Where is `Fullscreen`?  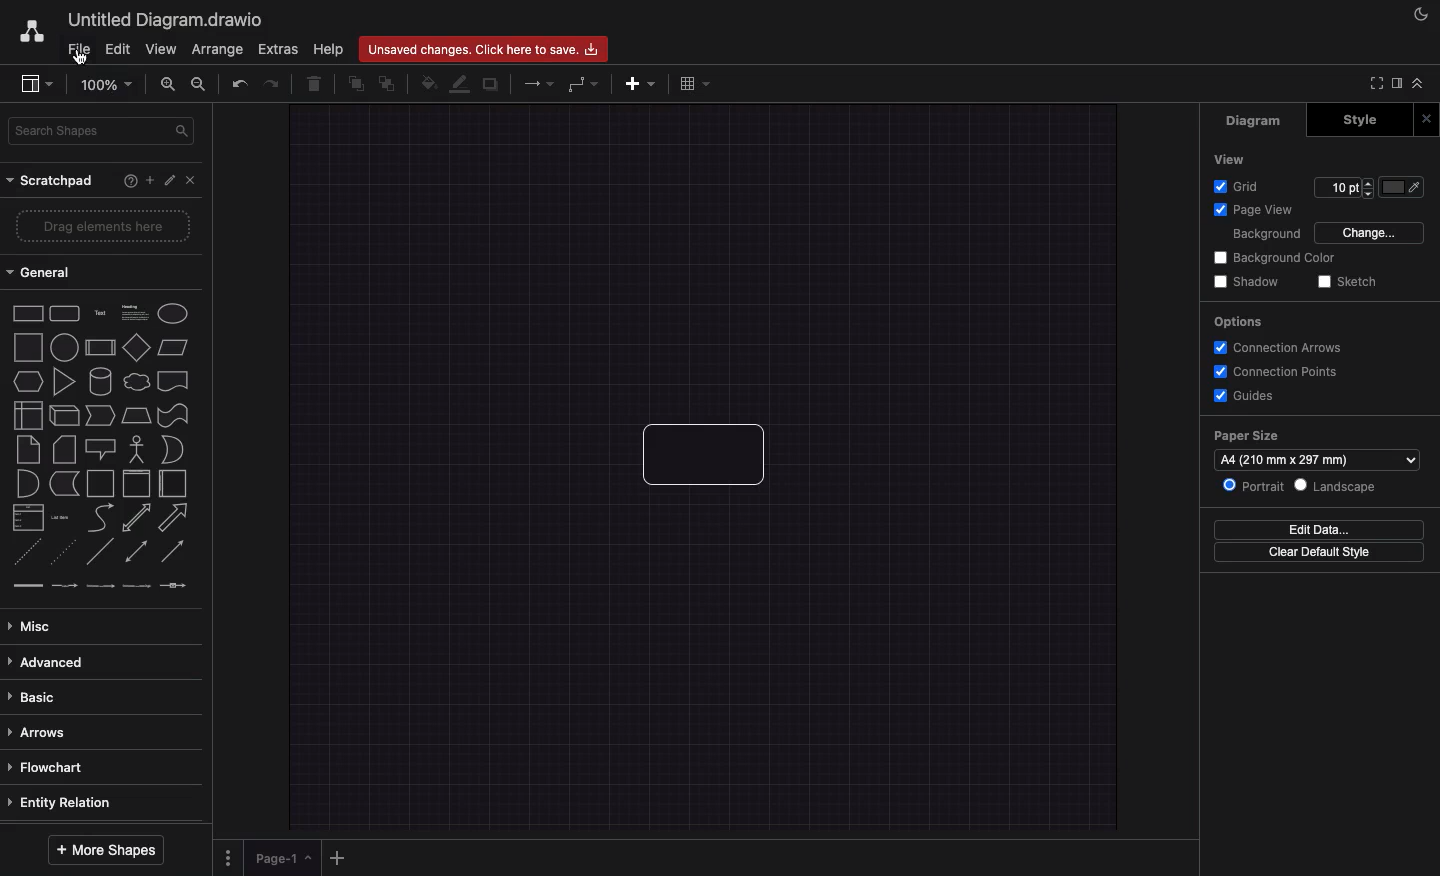
Fullscreen is located at coordinates (1373, 85).